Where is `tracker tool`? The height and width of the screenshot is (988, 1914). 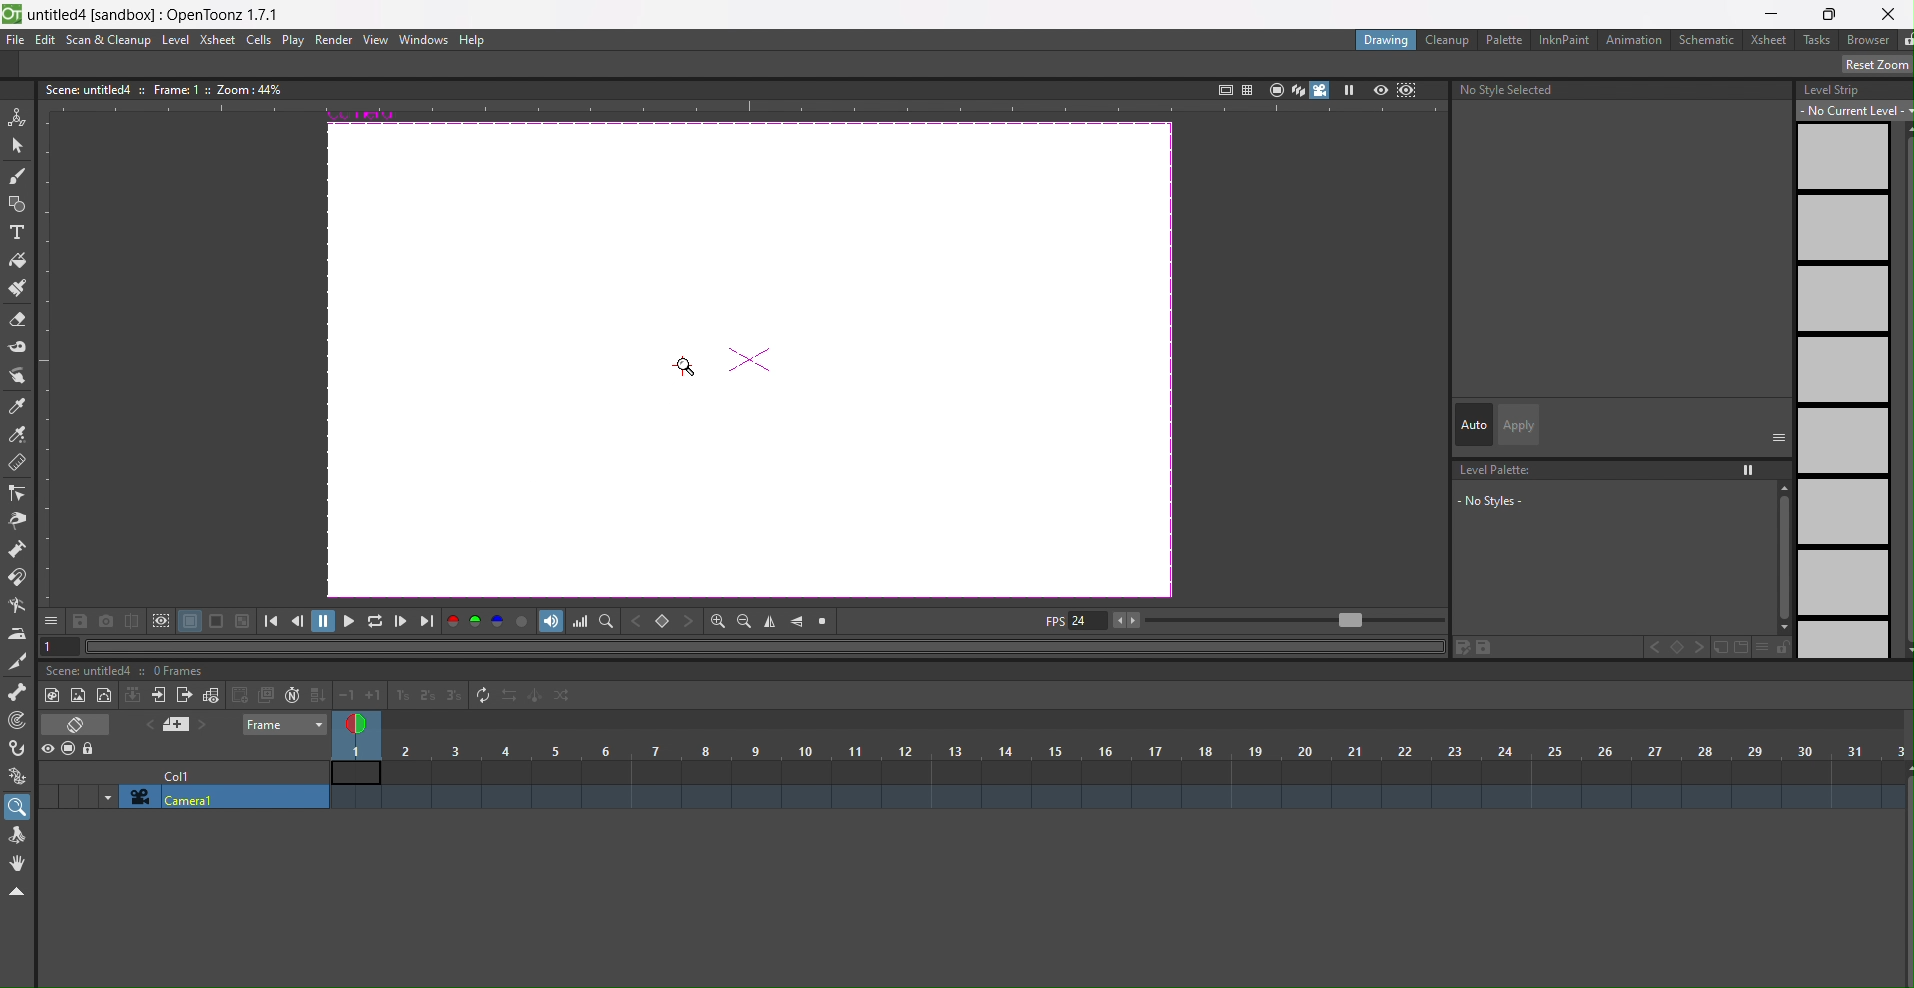
tracker tool is located at coordinates (19, 722).